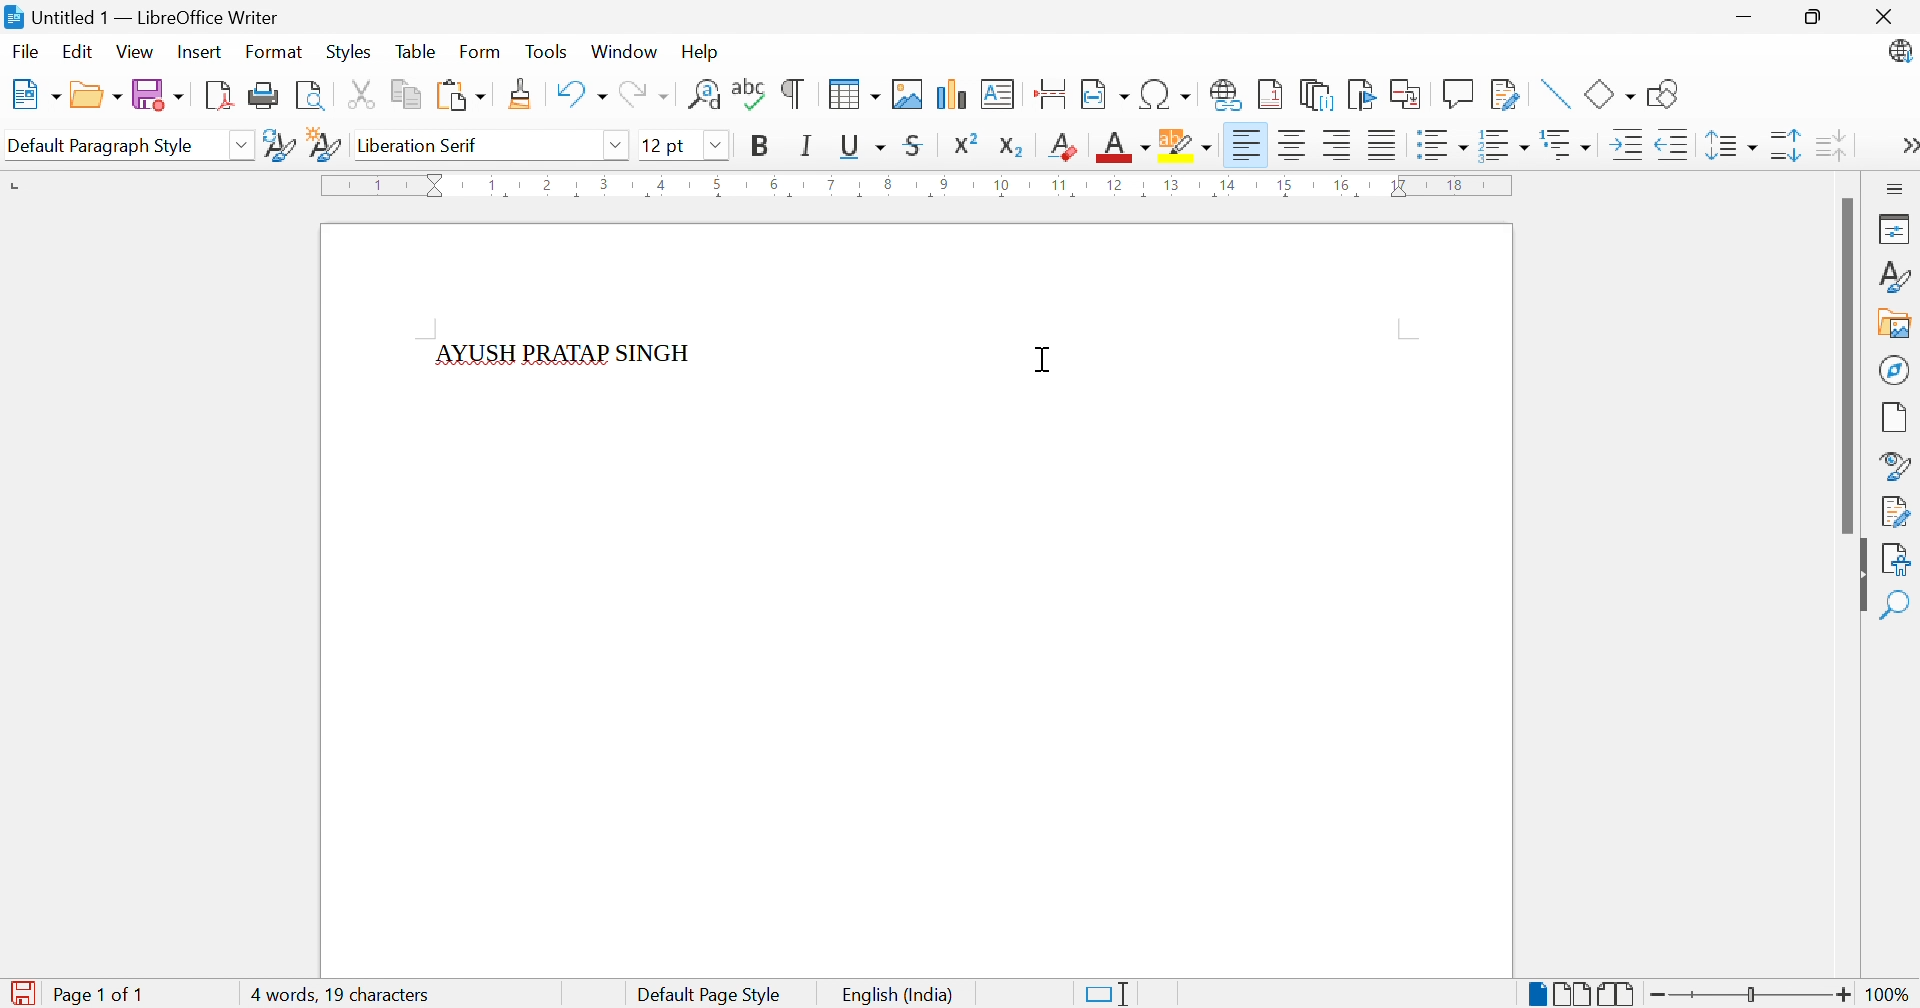 The image size is (1920, 1008). What do you see at coordinates (1457, 93) in the screenshot?
I see `Insert Comment` at bounding box center [1457, 93].